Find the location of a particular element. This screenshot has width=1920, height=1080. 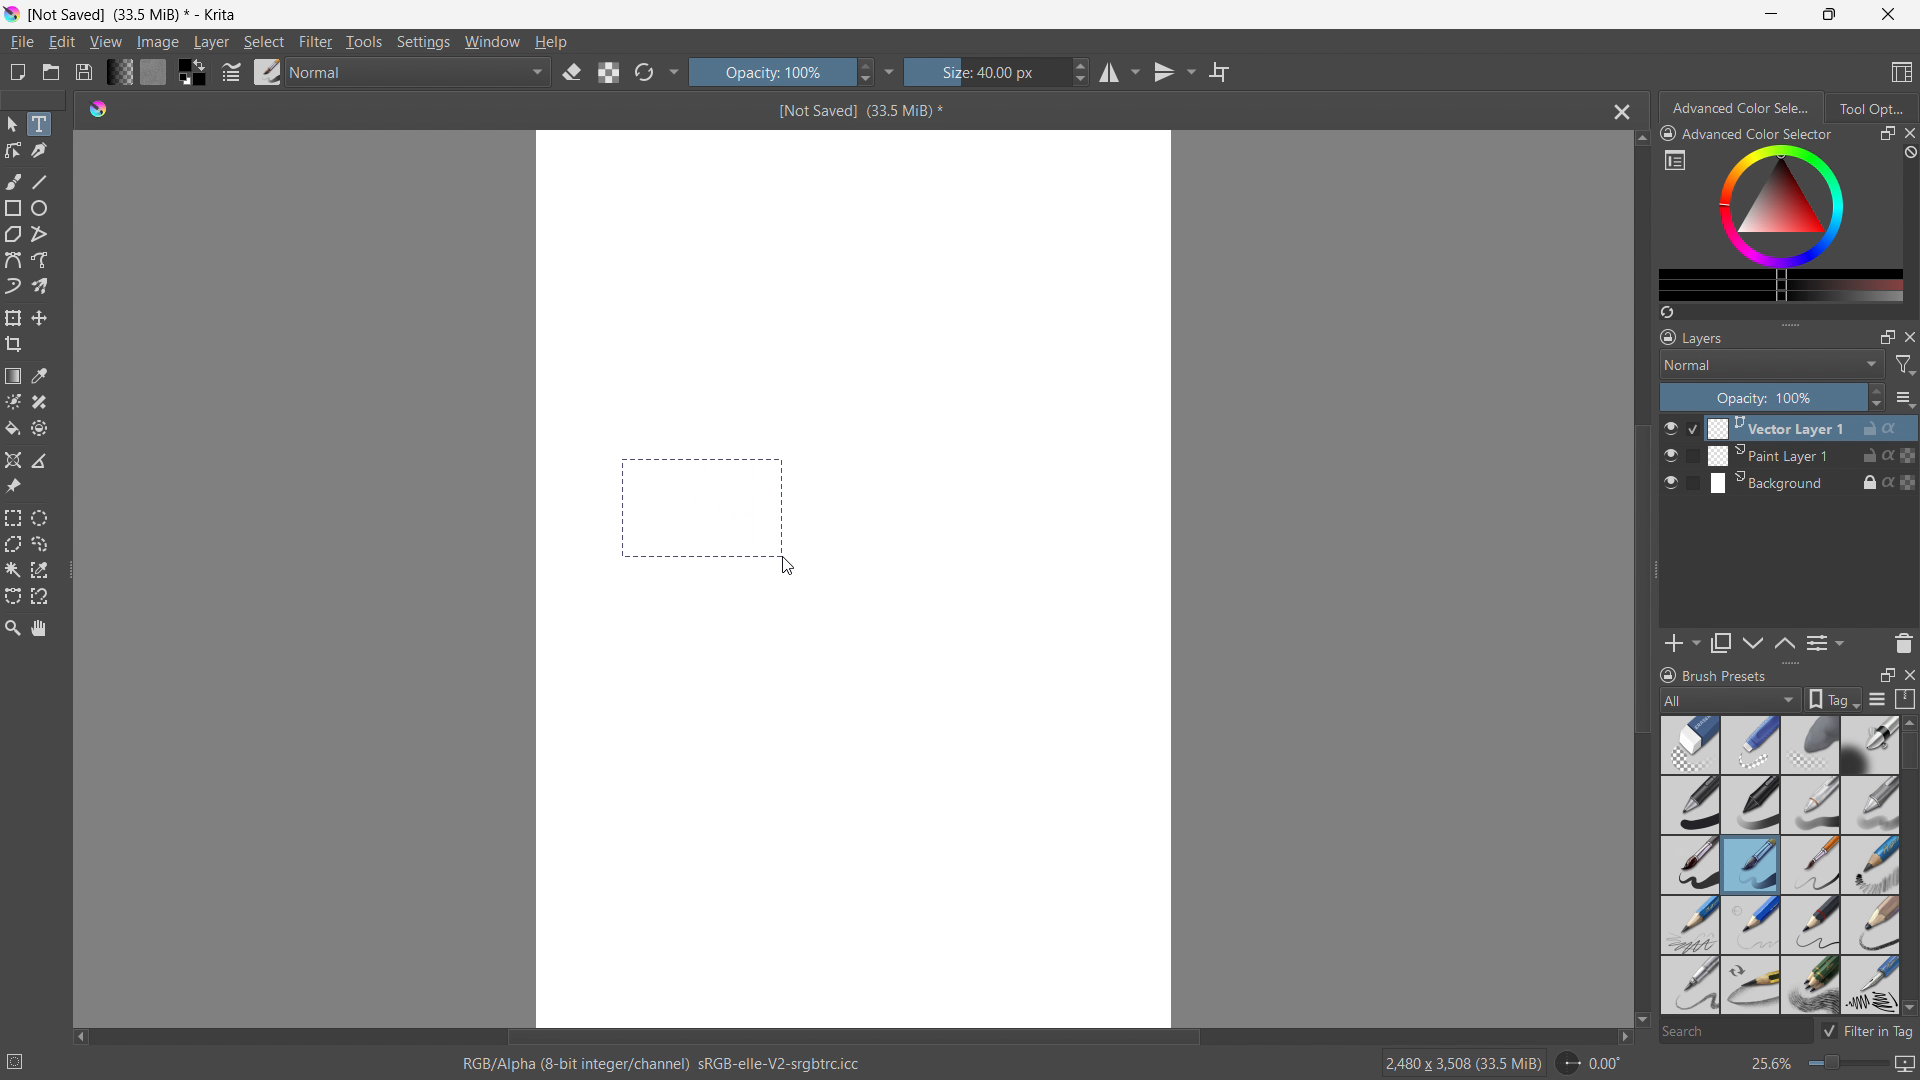

caligraphy tool is located at coordinates (39, 151).